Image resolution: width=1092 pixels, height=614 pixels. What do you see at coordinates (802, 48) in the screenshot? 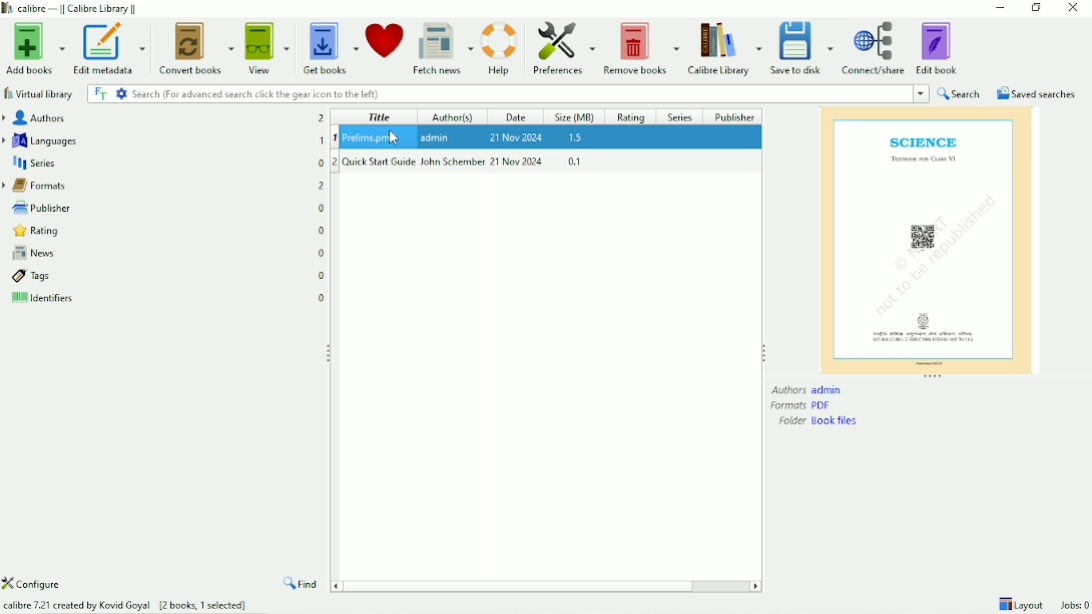
I see `Save to disk` at bounding box center [802, 48].